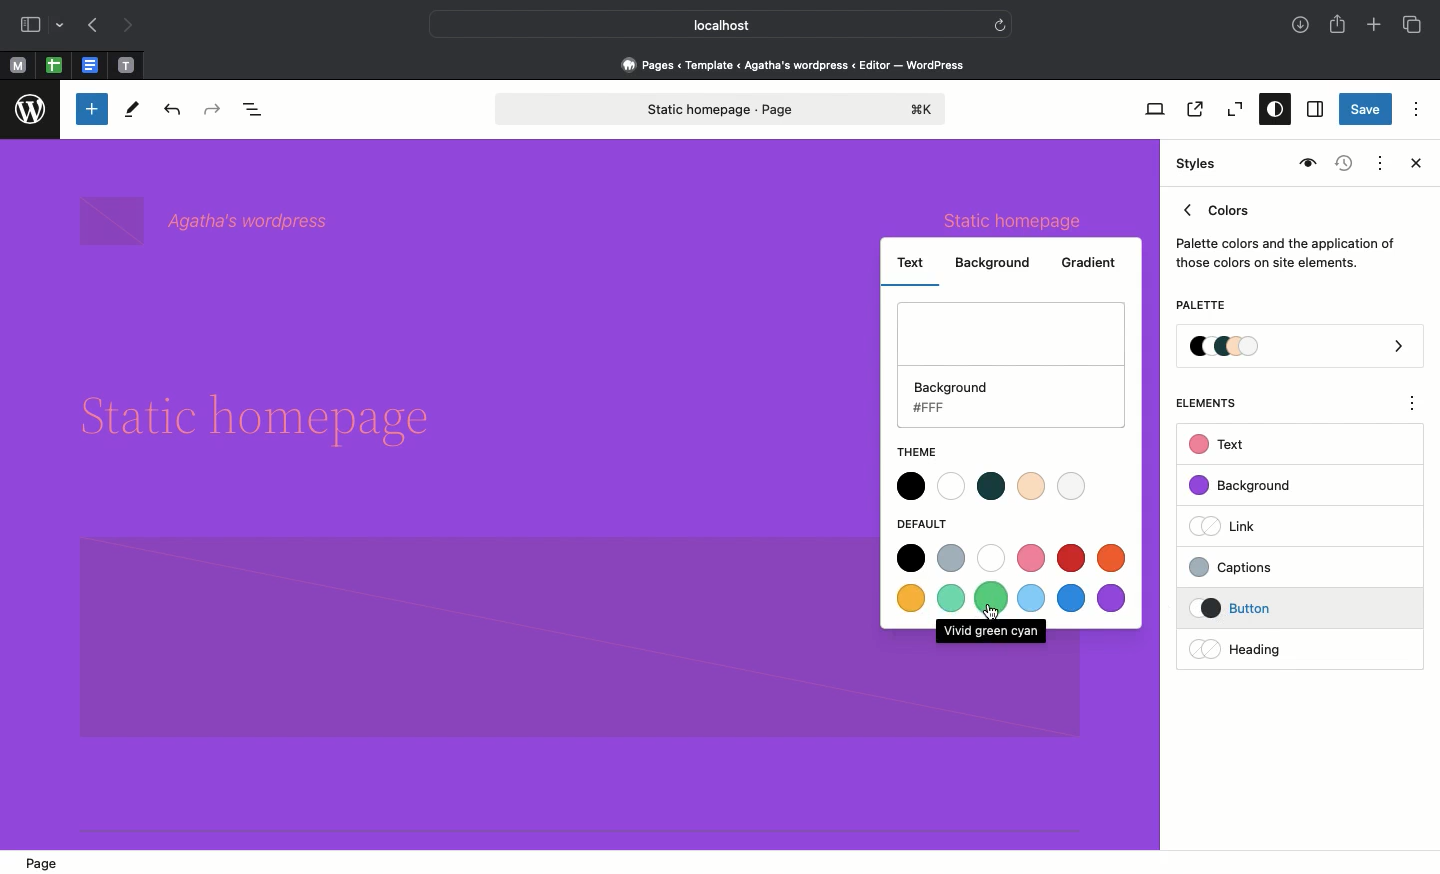 The image size is (1440, 874). I want to click on Sidebar, so click(30, 25).